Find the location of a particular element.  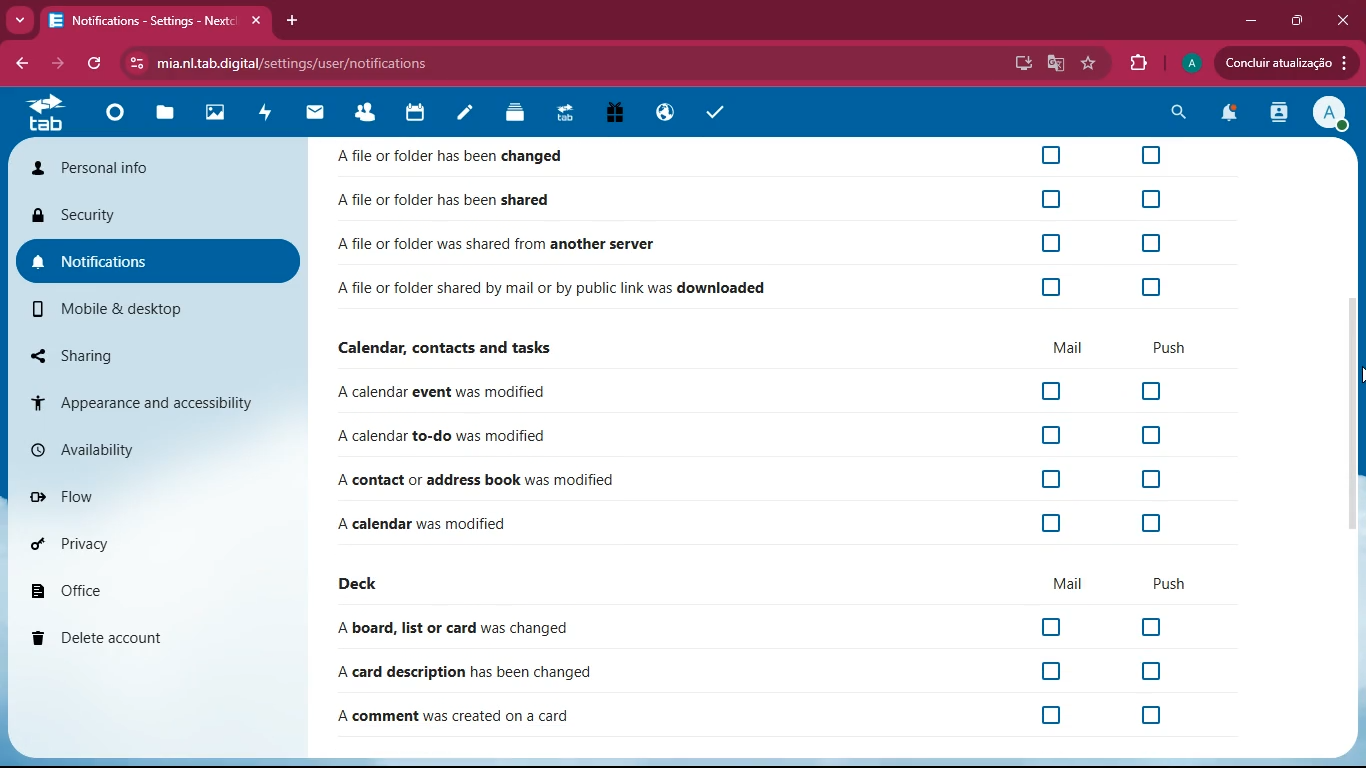

push is located at coordinates (1168, 584).